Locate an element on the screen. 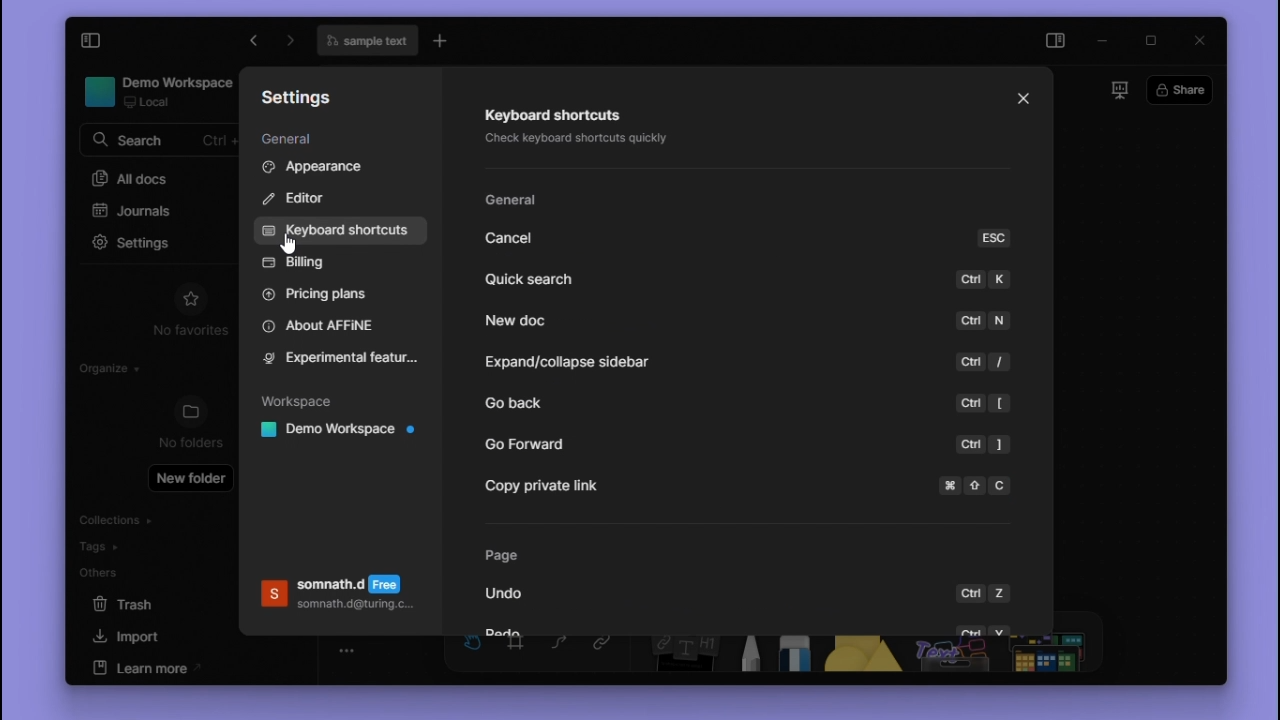  folder icon is located at coordinates (189, 411).